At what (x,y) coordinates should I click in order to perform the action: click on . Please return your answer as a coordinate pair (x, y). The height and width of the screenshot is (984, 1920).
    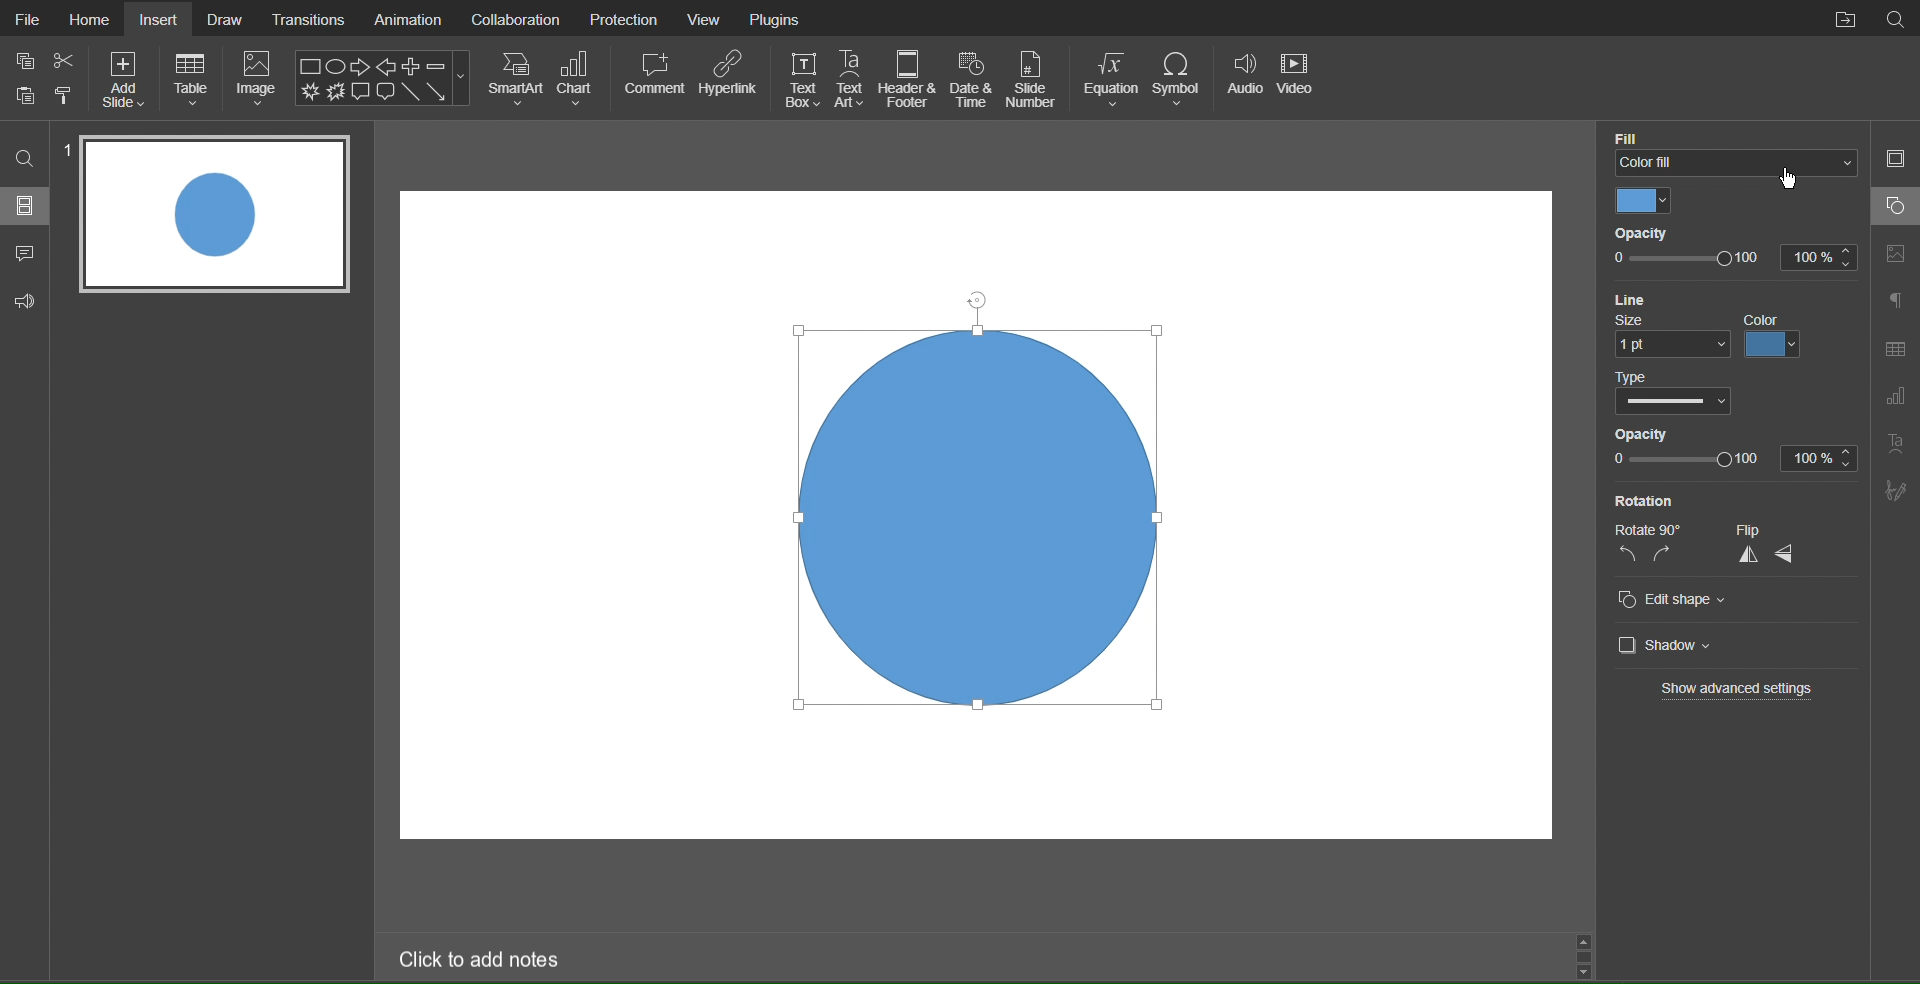
    Looking at the image, I should click on (1681, 259).